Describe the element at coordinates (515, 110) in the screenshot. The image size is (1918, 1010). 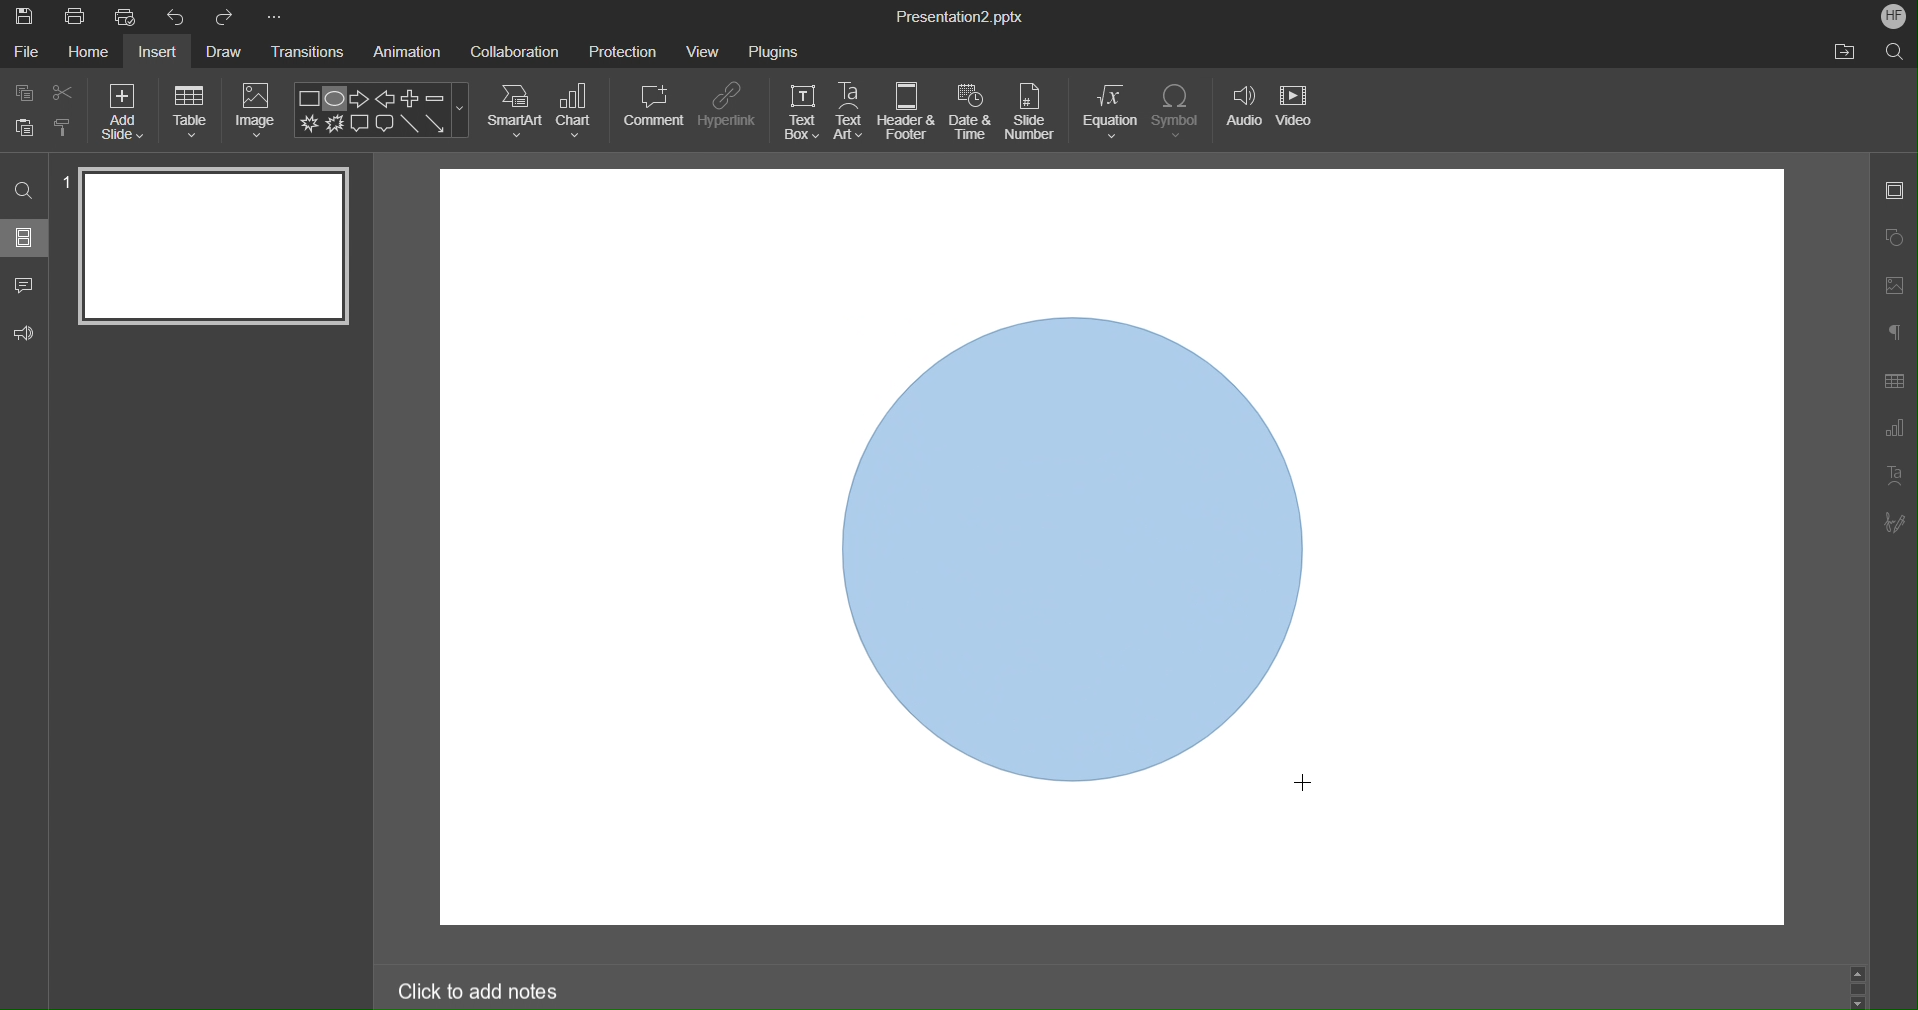
I see `SmartArt` at that location.